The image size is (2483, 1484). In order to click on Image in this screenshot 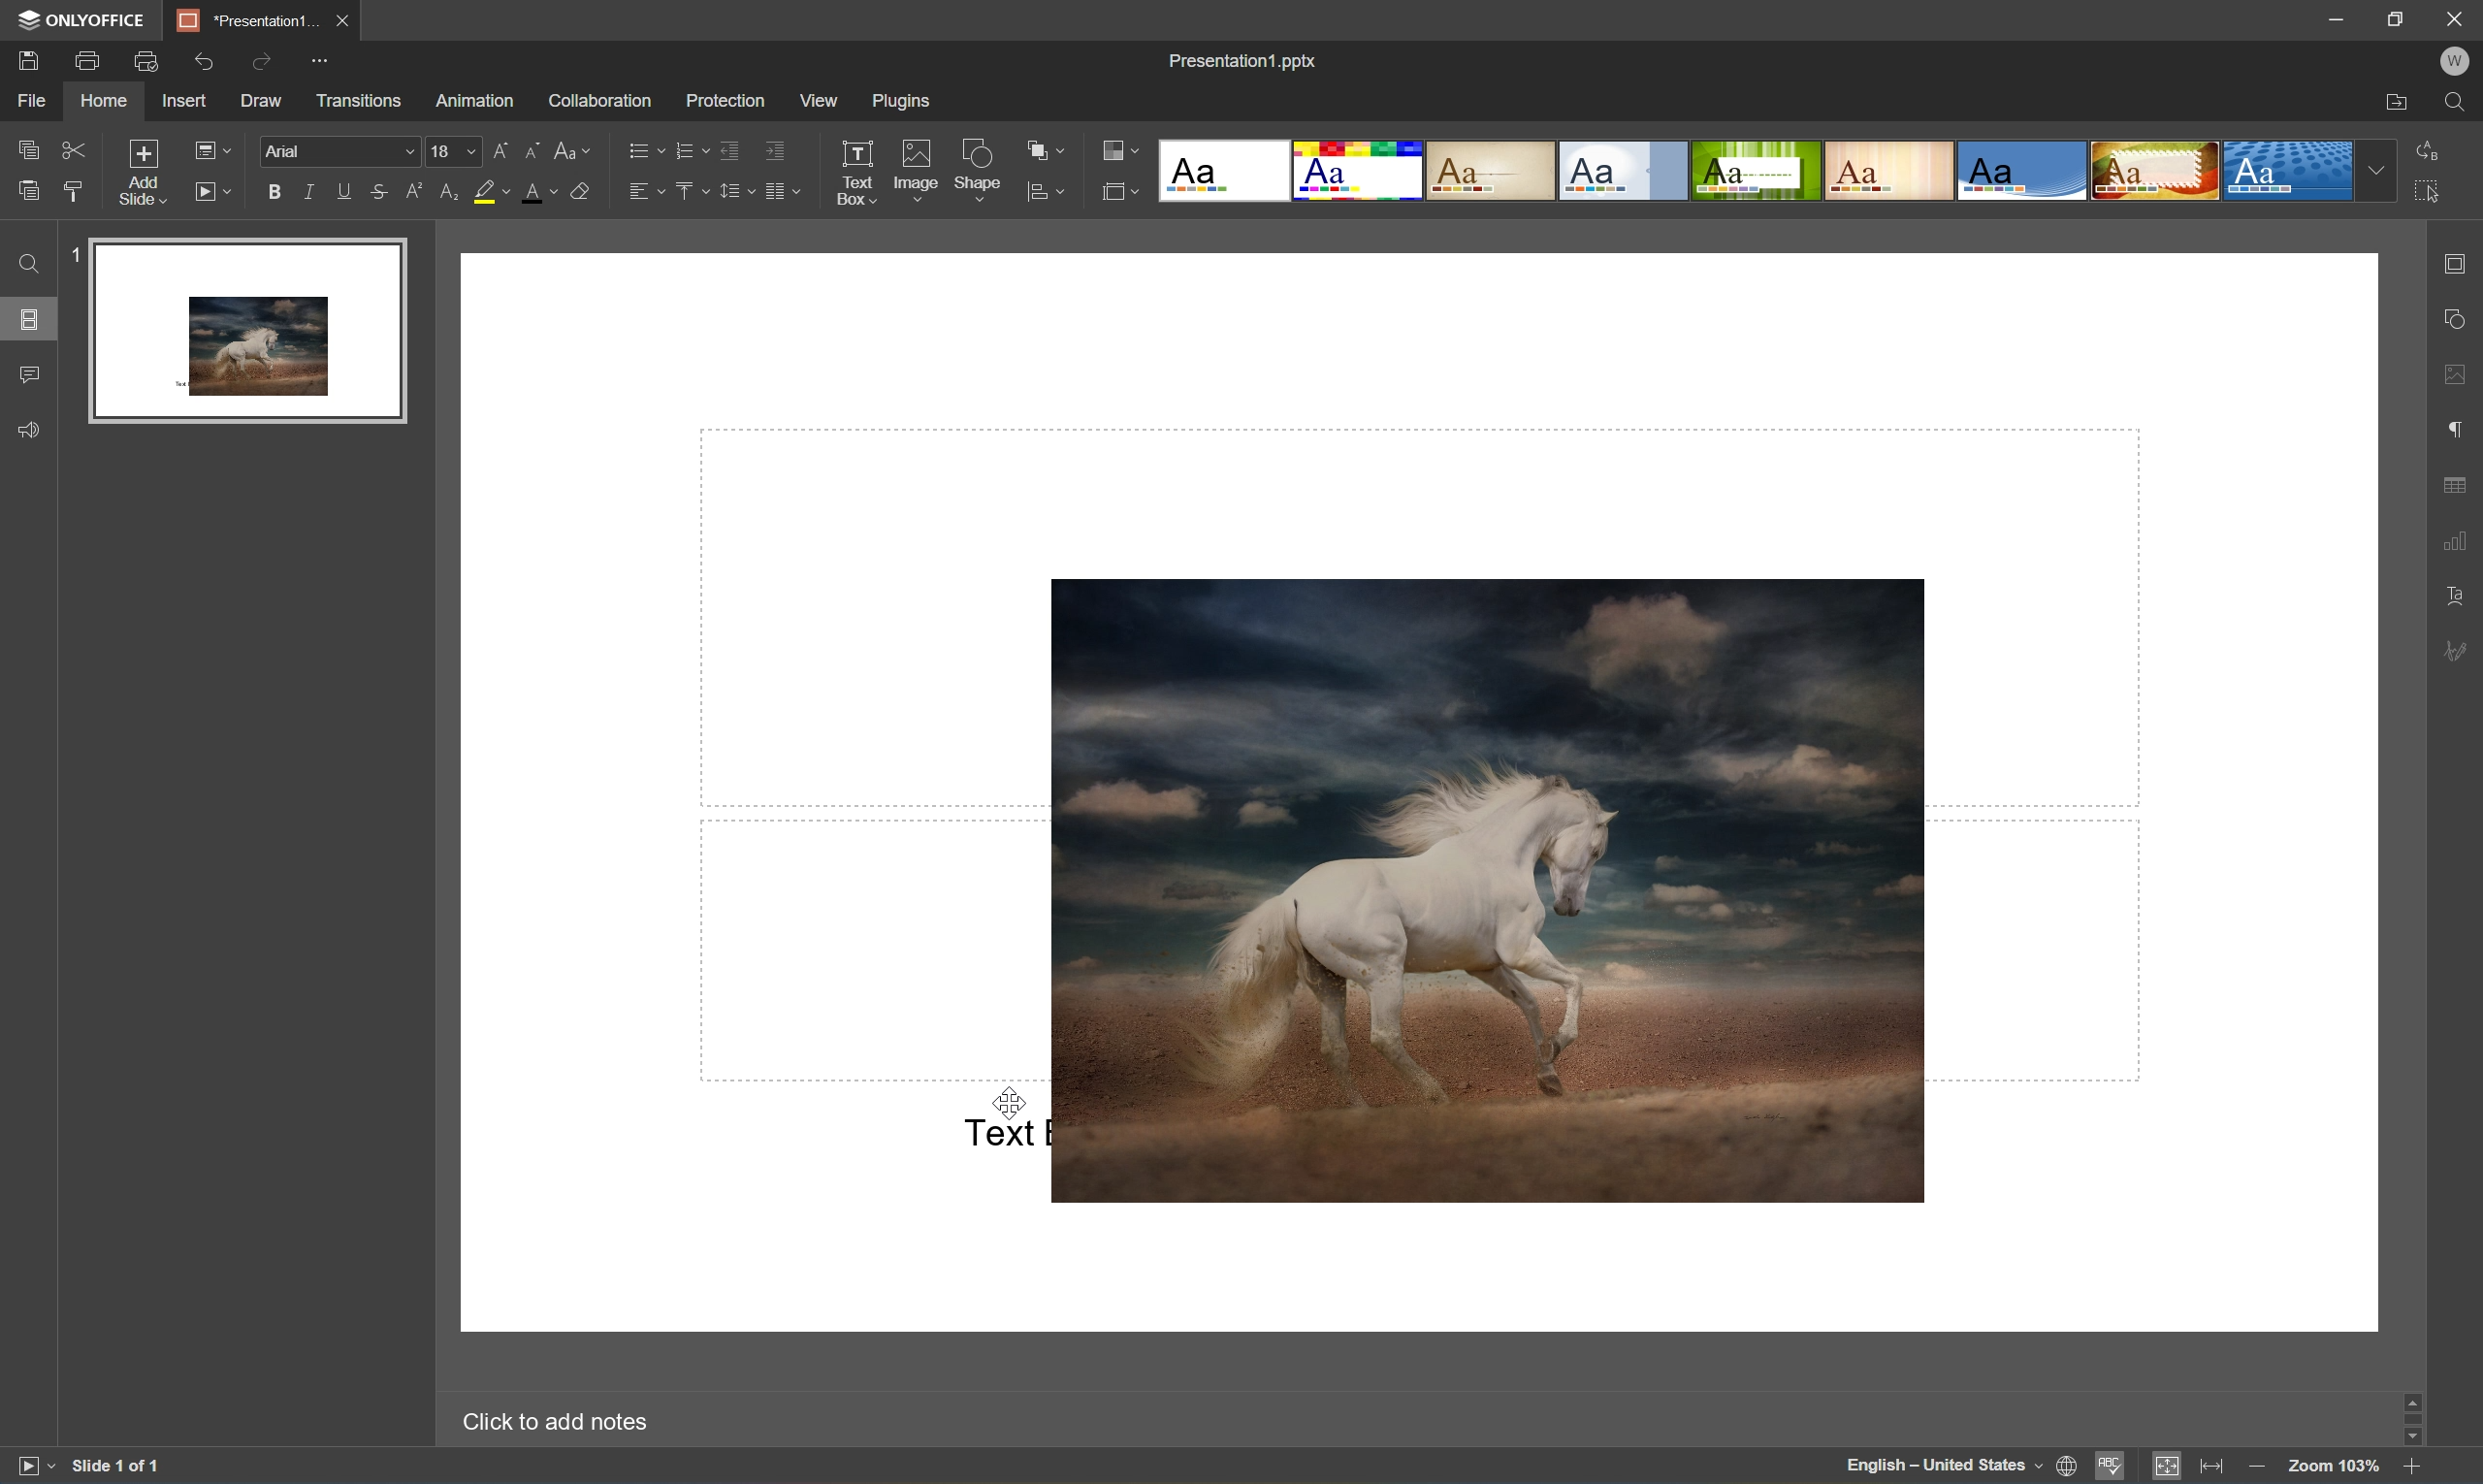, I will do `click(914, 170)`.